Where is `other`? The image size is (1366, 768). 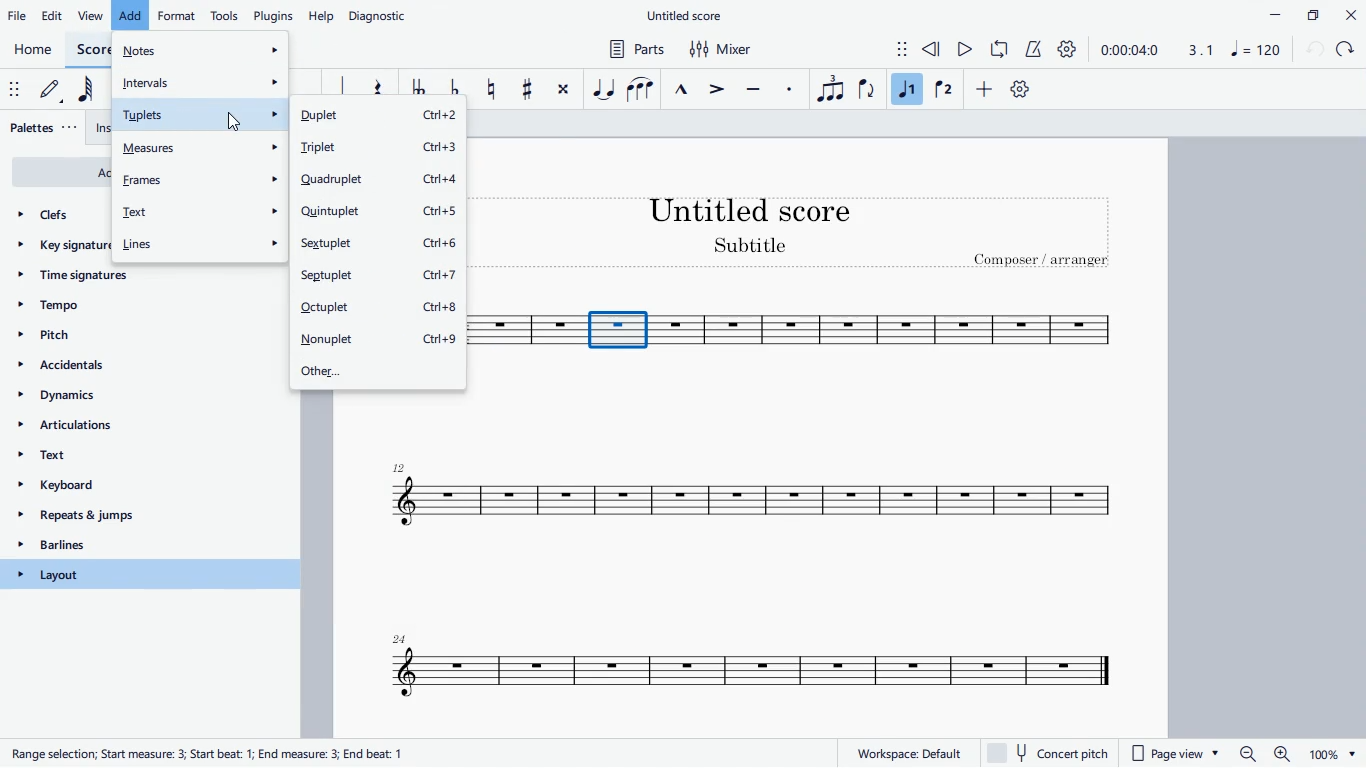
other is located at coordinates (378, 370).